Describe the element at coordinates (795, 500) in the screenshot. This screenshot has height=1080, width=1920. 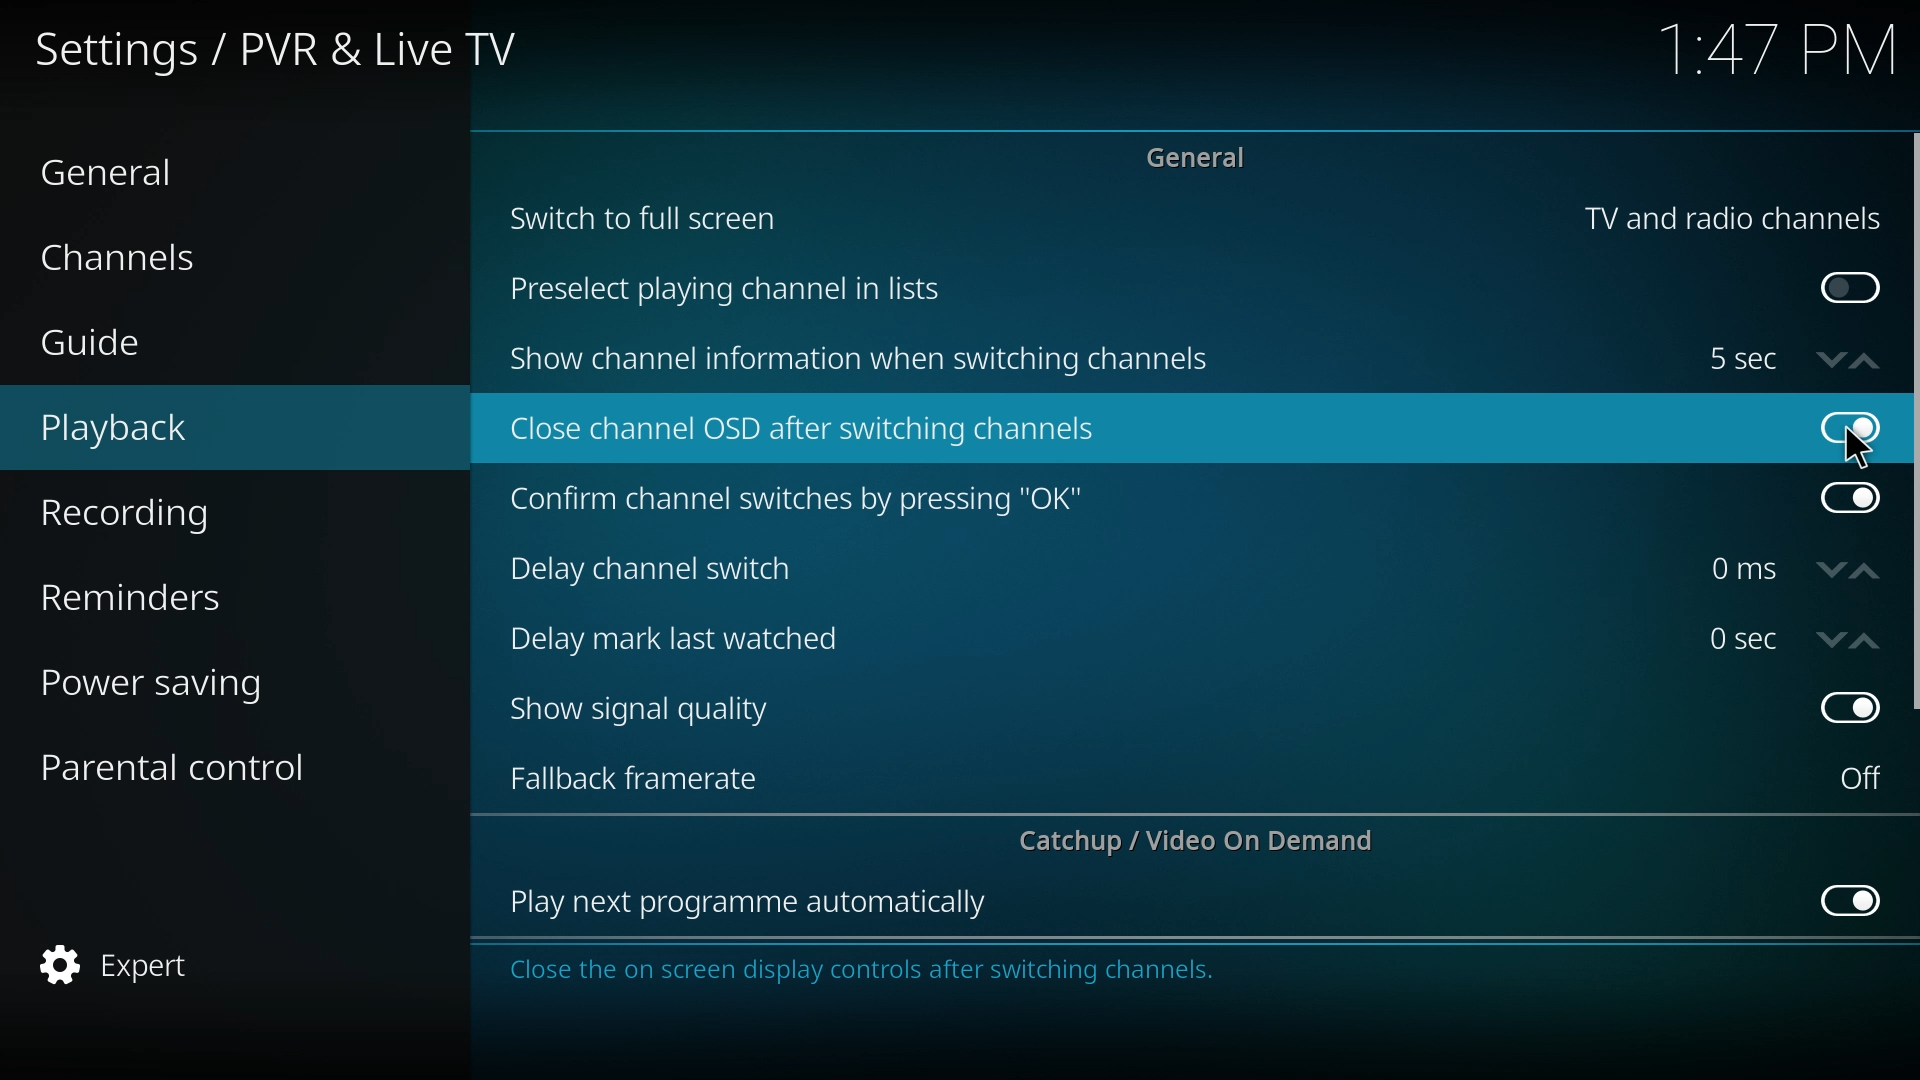
I see `confirm channel switches by pressing ok` at that location.